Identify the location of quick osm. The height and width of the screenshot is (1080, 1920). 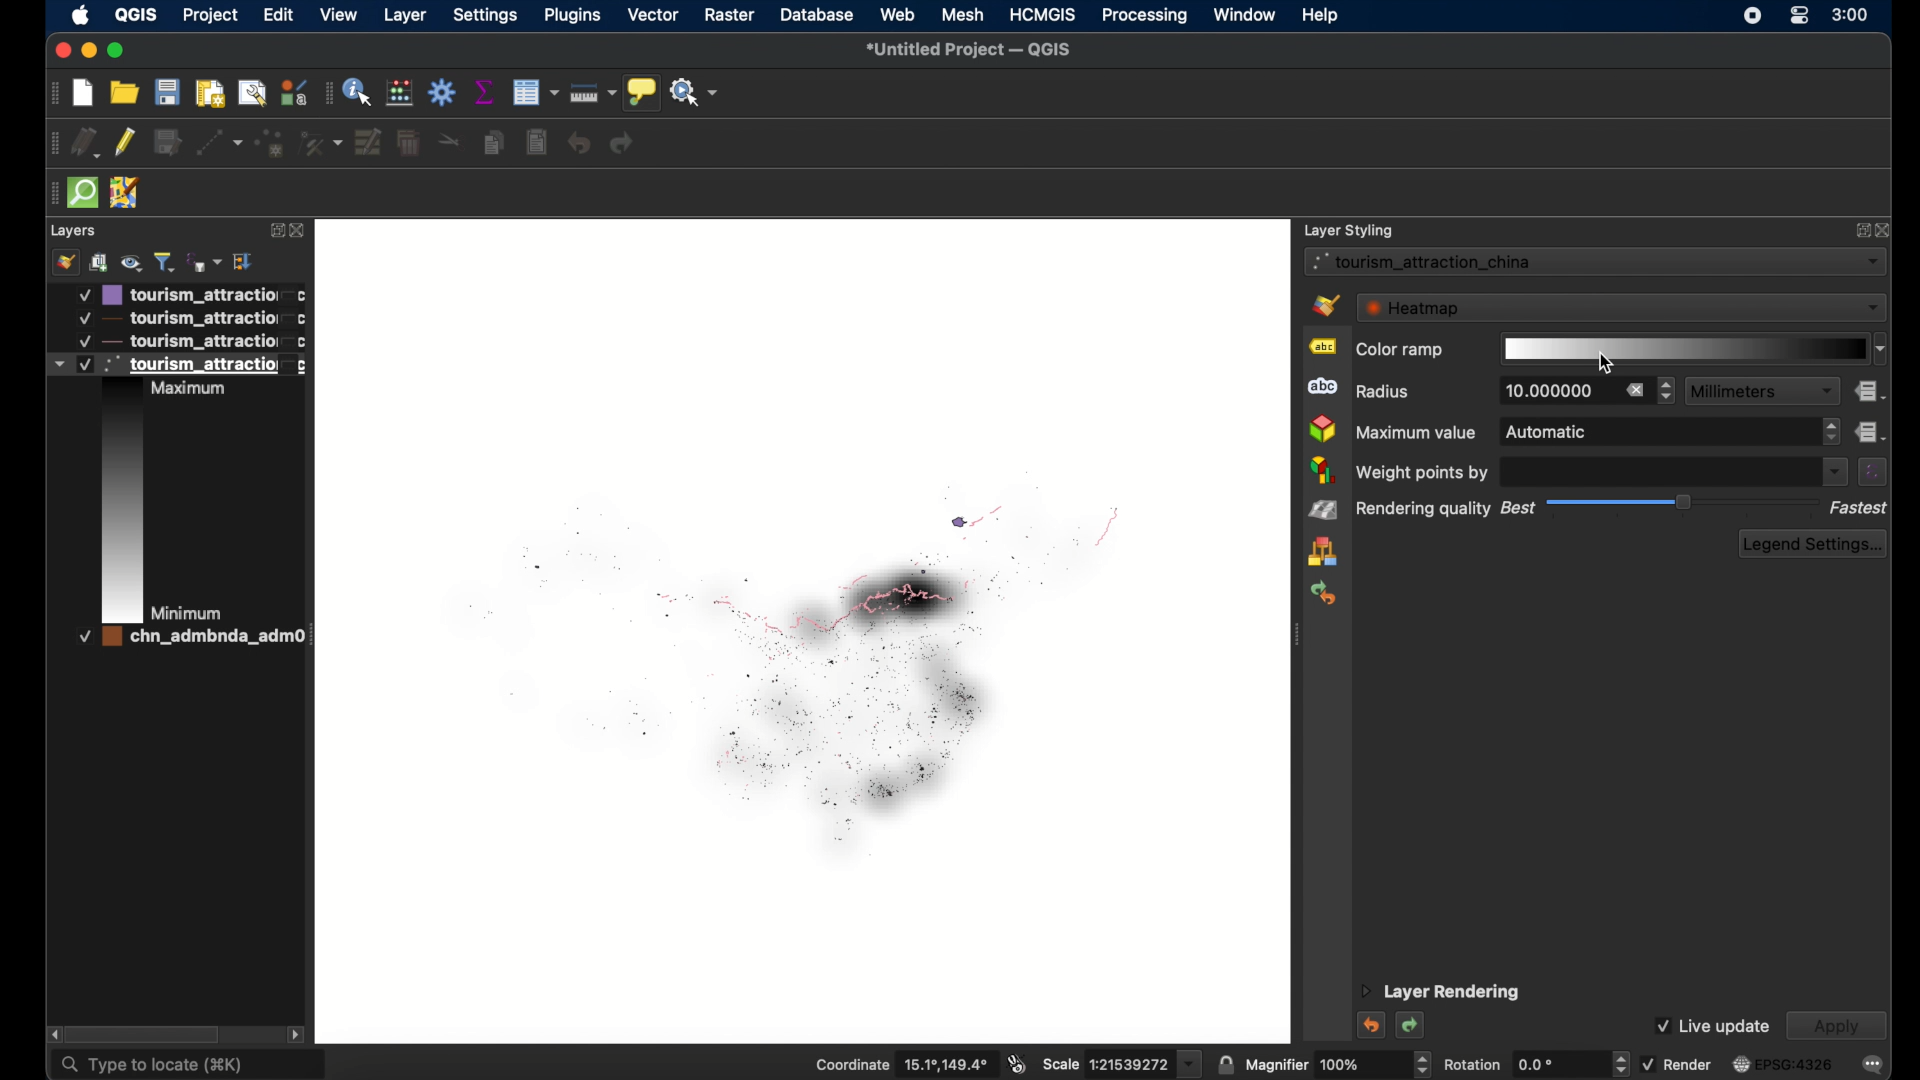
(81, 192).